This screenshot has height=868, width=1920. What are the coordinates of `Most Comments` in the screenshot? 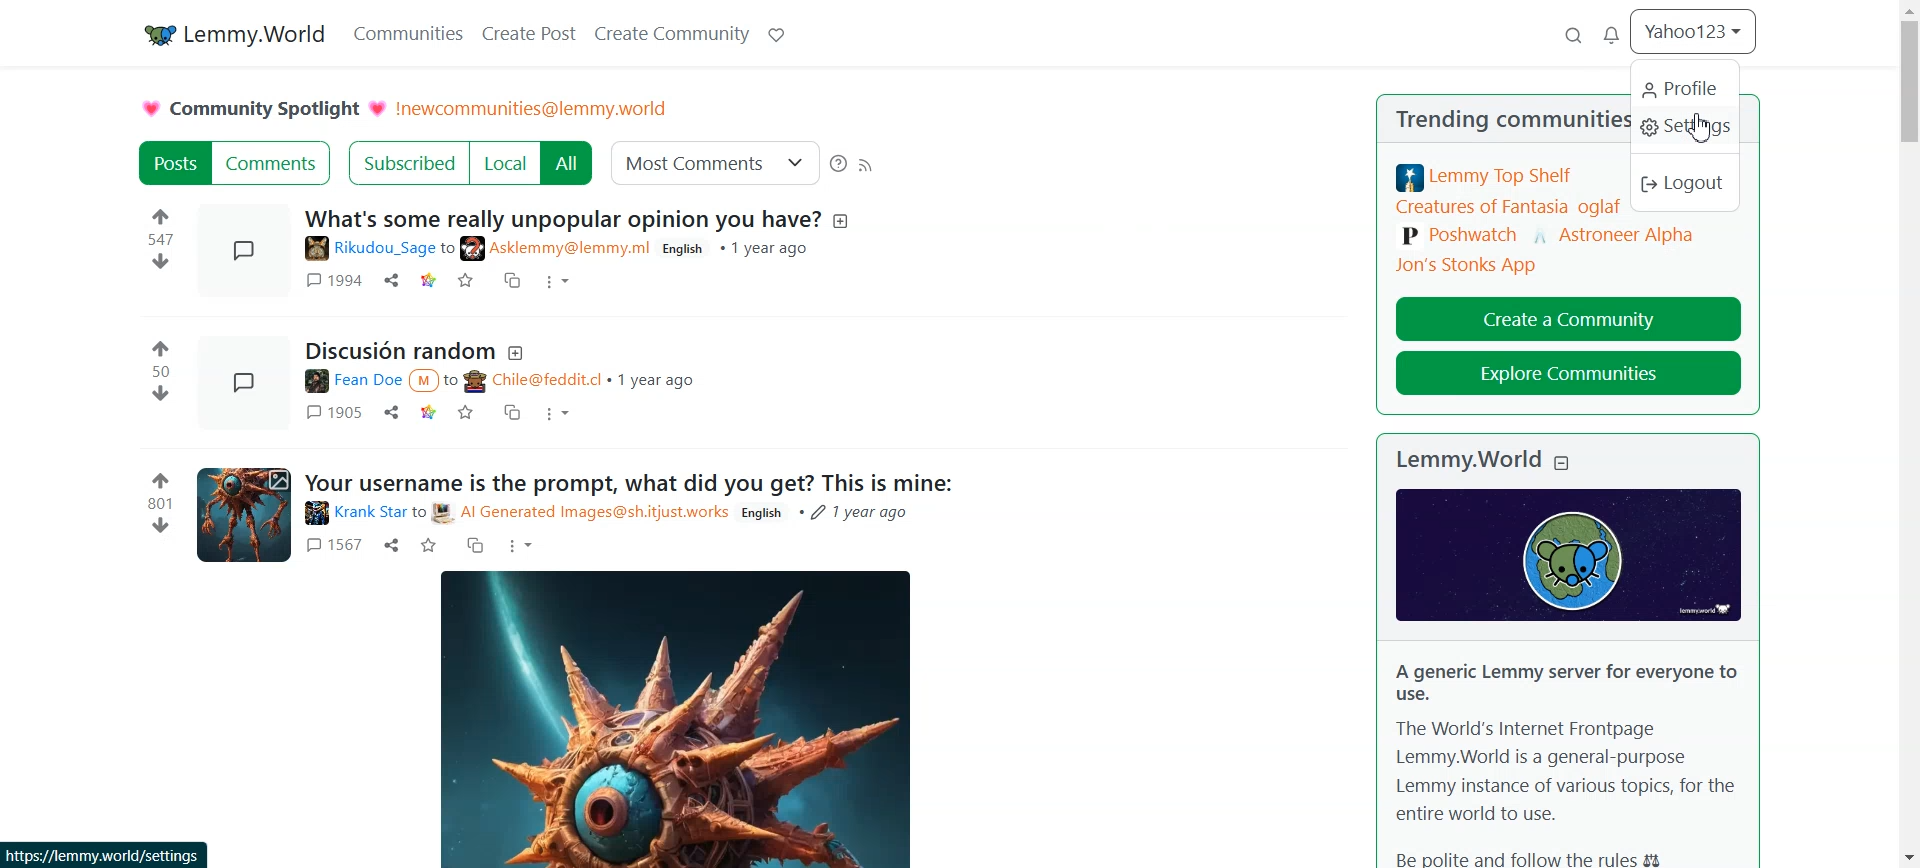 It's located at (715, 162).